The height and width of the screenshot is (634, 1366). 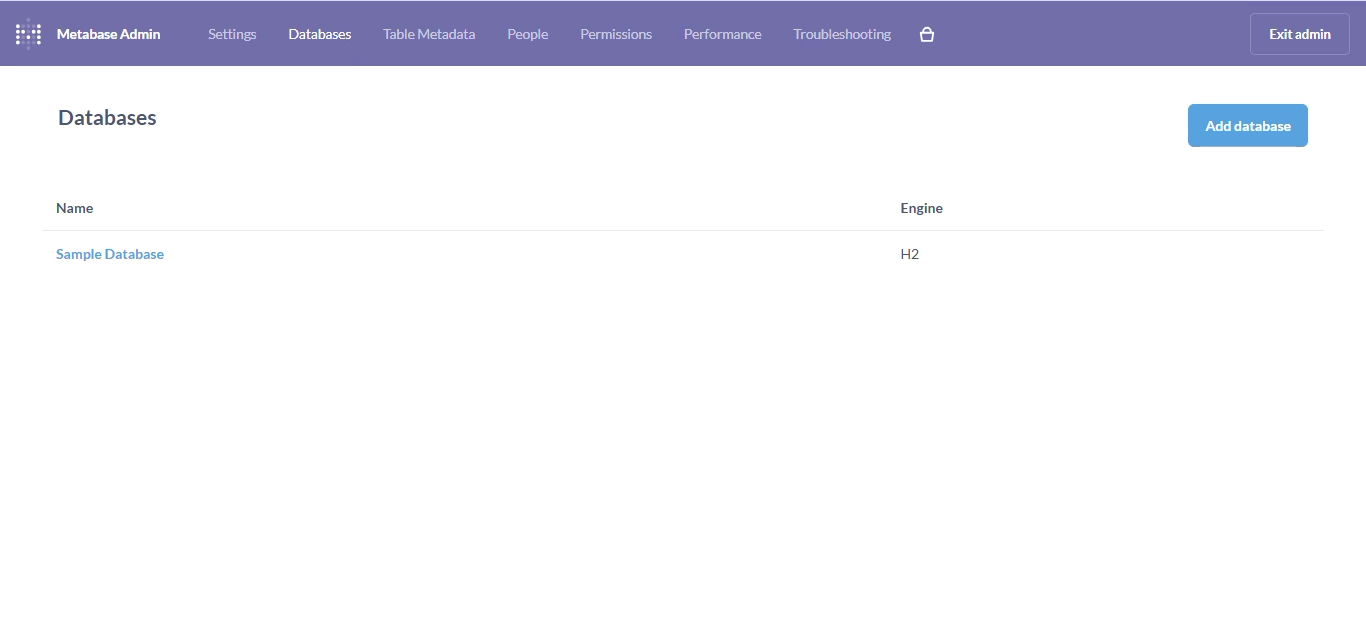 What do you see at coordinates (109, 33) in the screenshot?
I see `metabase admin` at bounding box center [109, 33].